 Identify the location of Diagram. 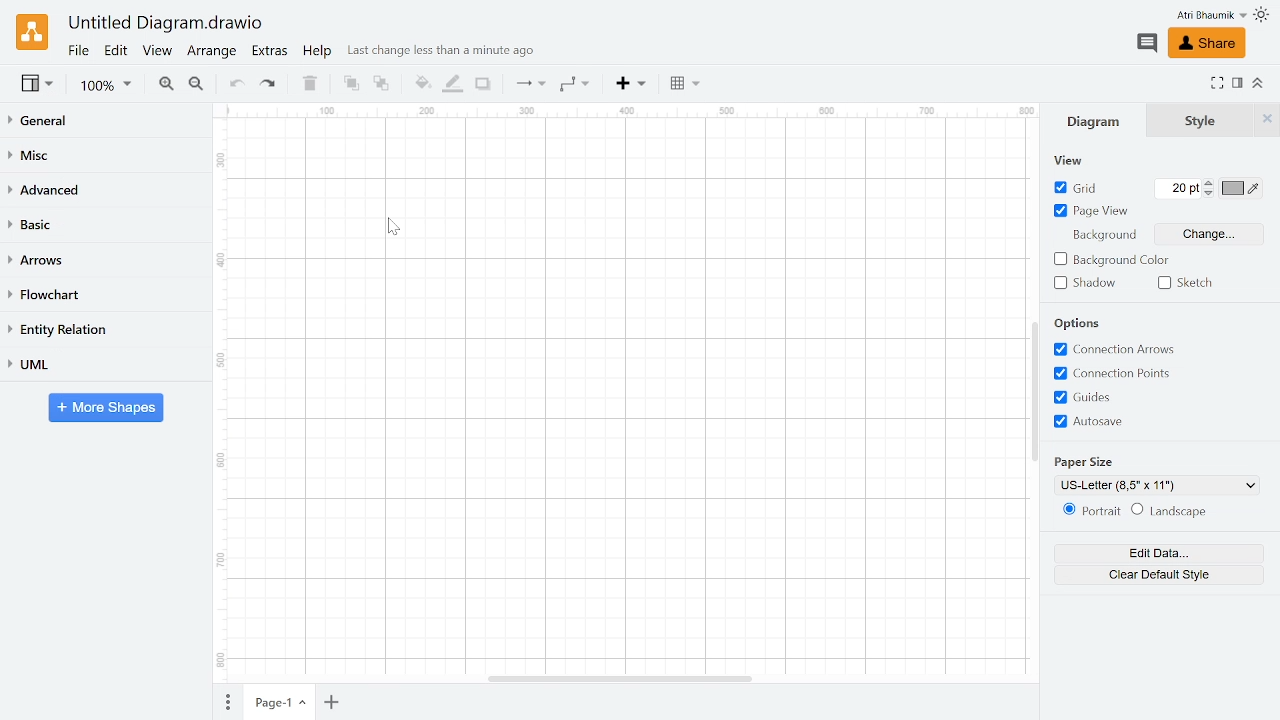
(1101, 121).